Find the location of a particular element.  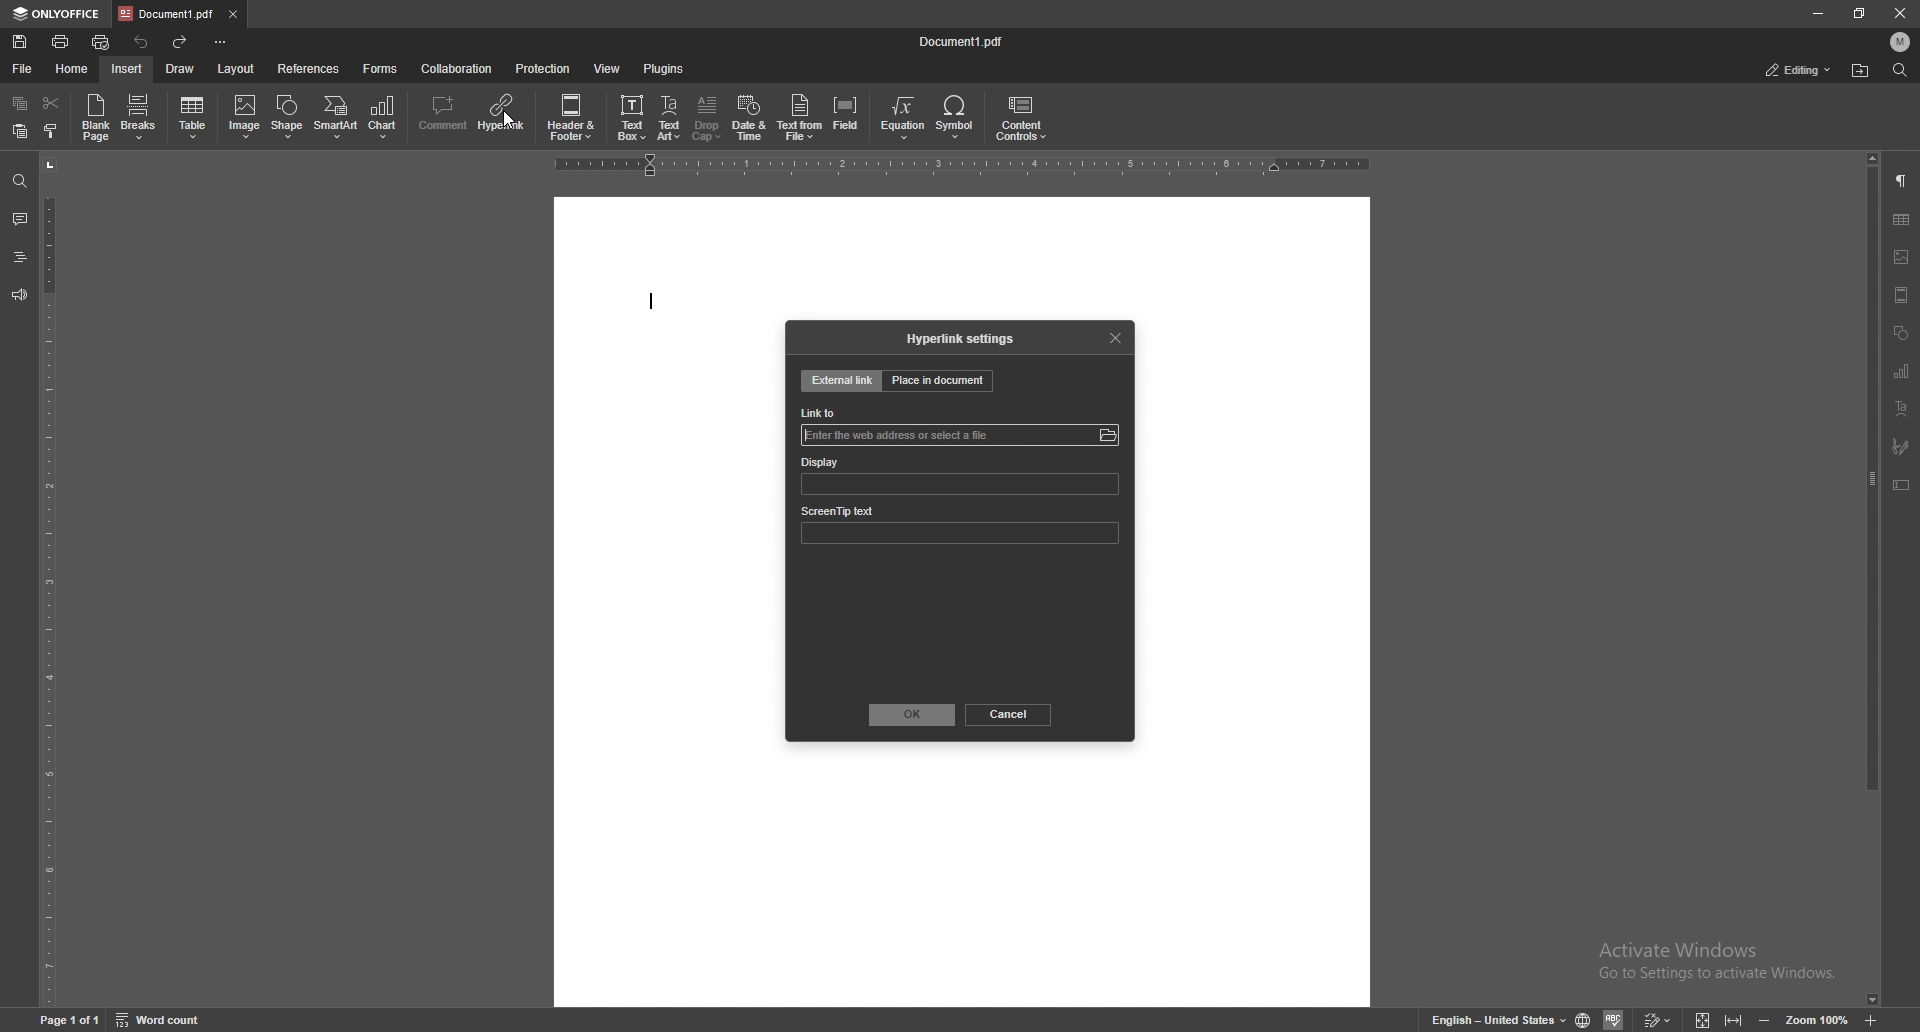

display input is located at coordinates (961, 487).